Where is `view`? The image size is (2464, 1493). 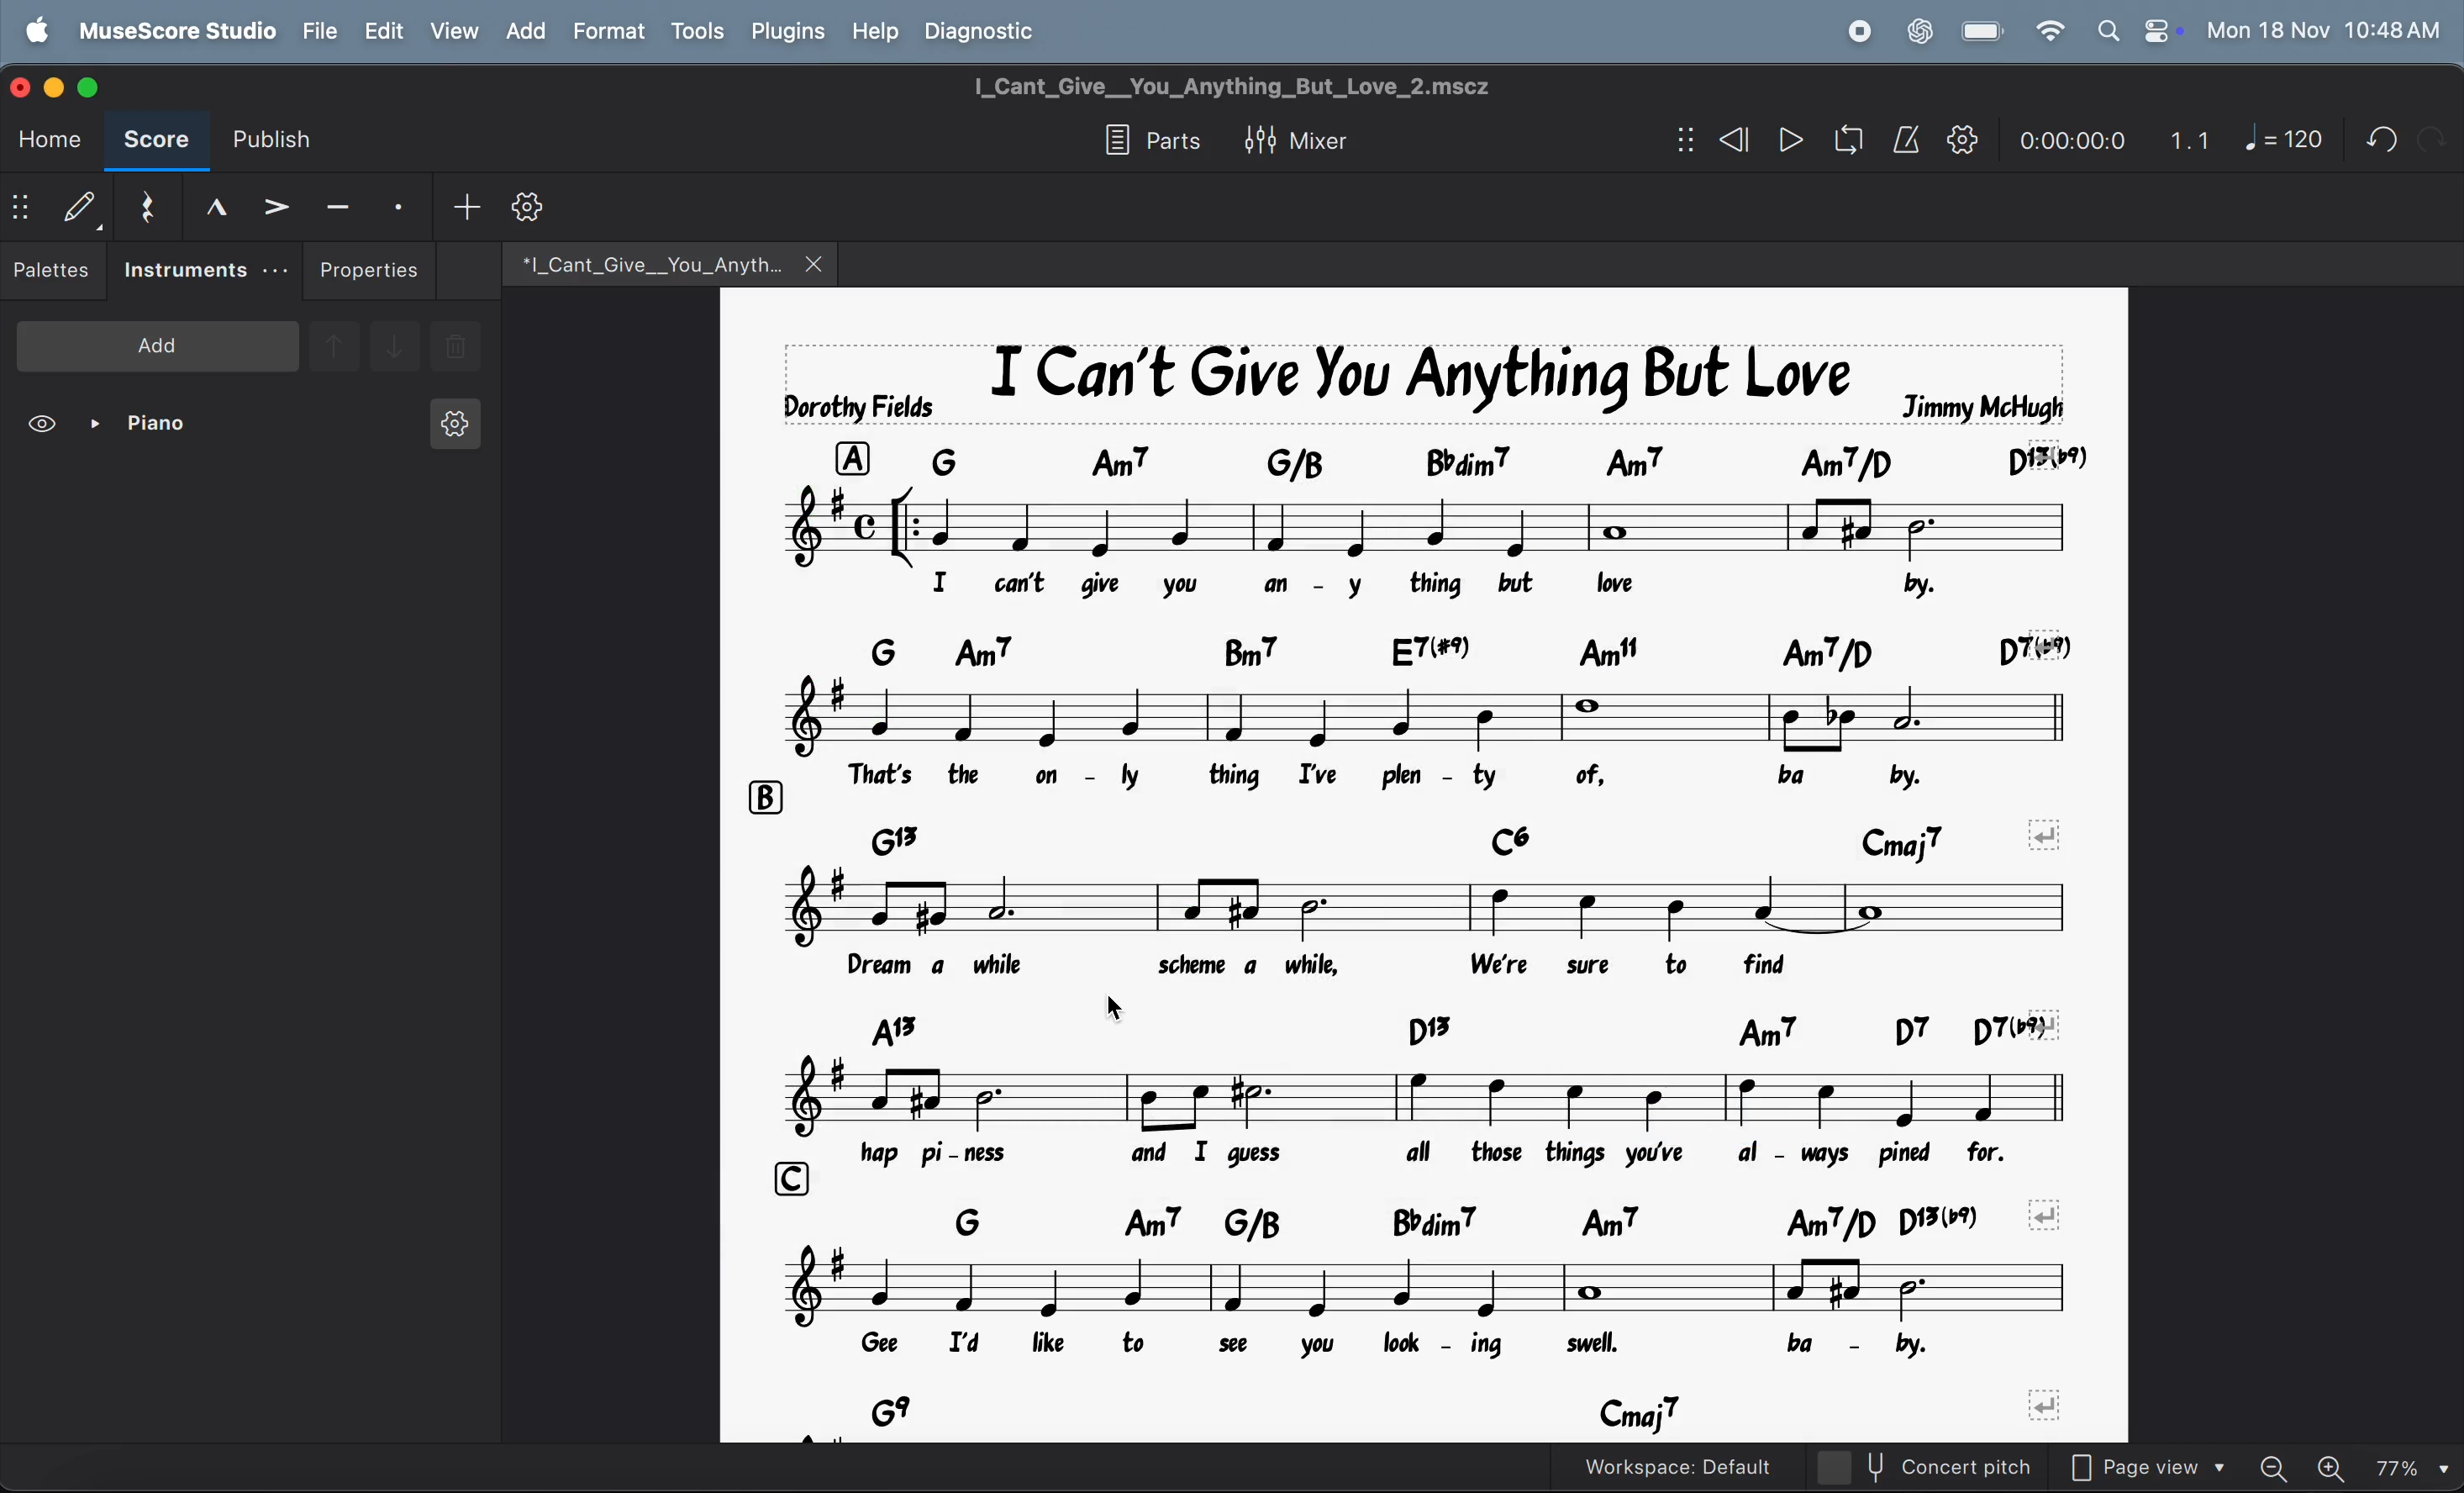
view is located at coordinates (453, 30).